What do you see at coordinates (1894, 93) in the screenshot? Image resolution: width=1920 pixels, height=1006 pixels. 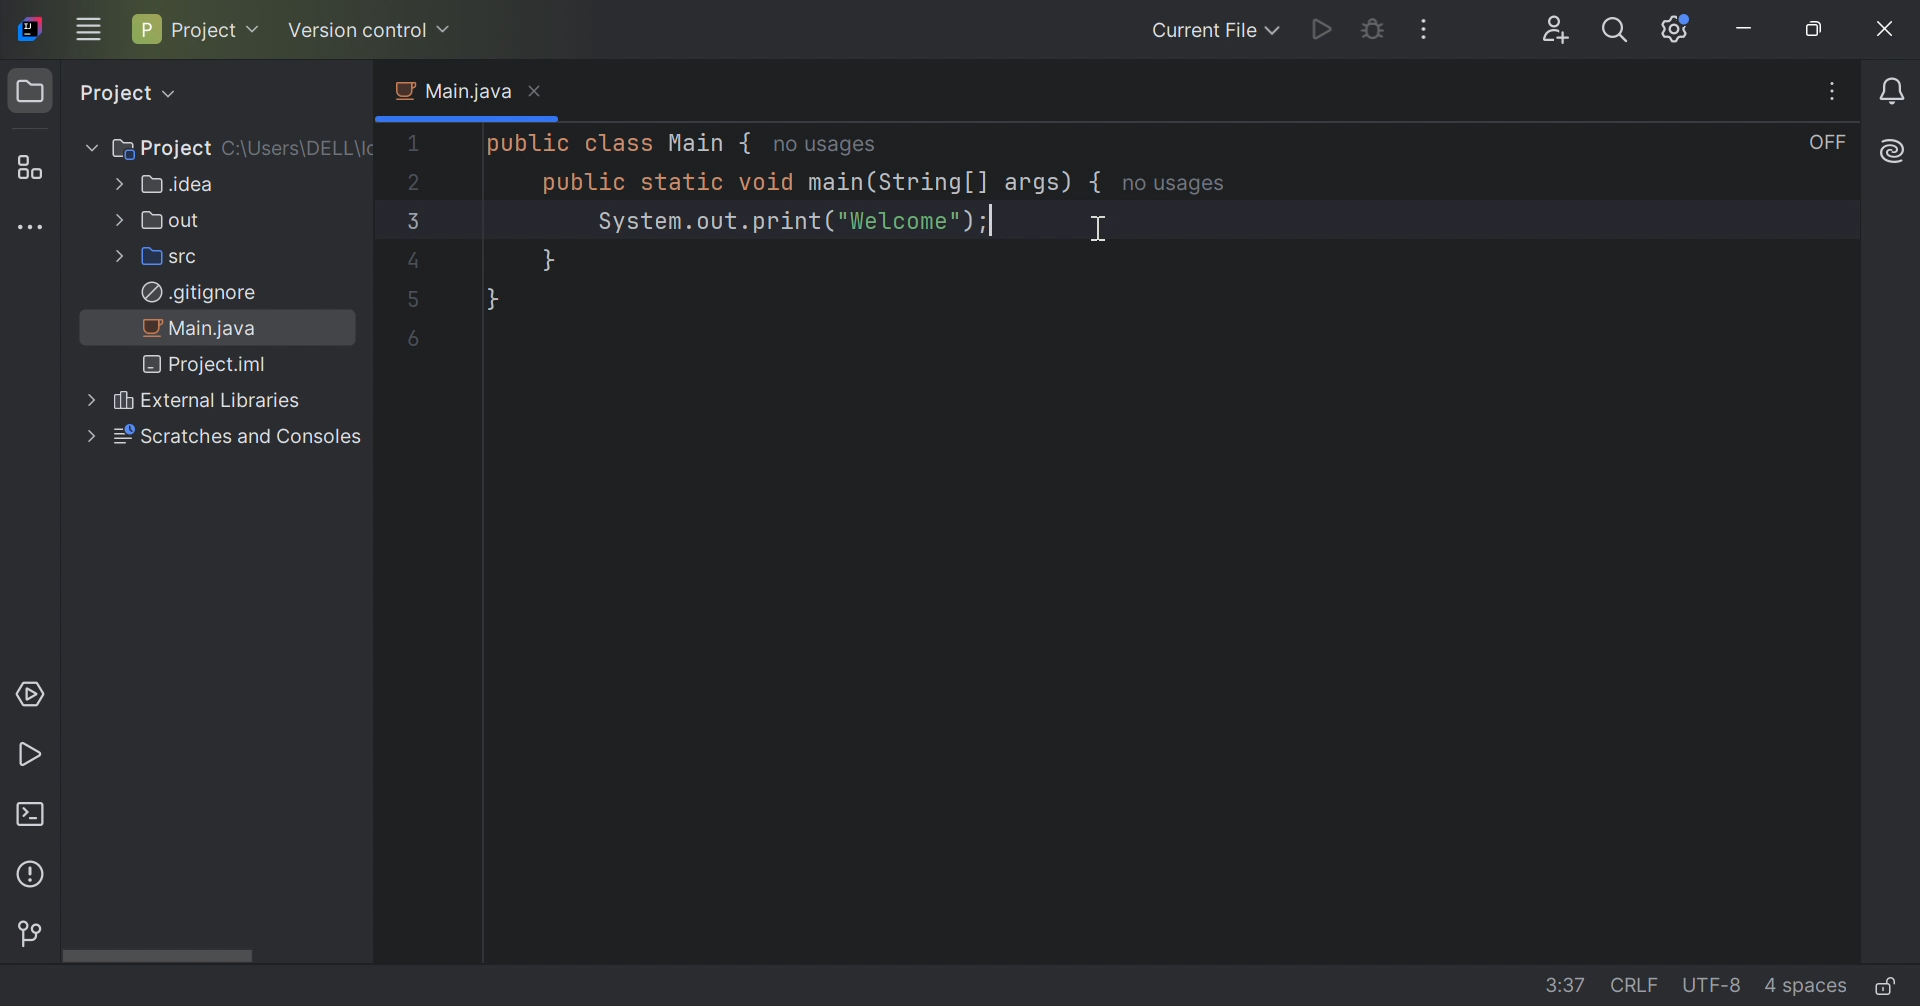 I see `Notifications` at bounding box center [1894, 93].